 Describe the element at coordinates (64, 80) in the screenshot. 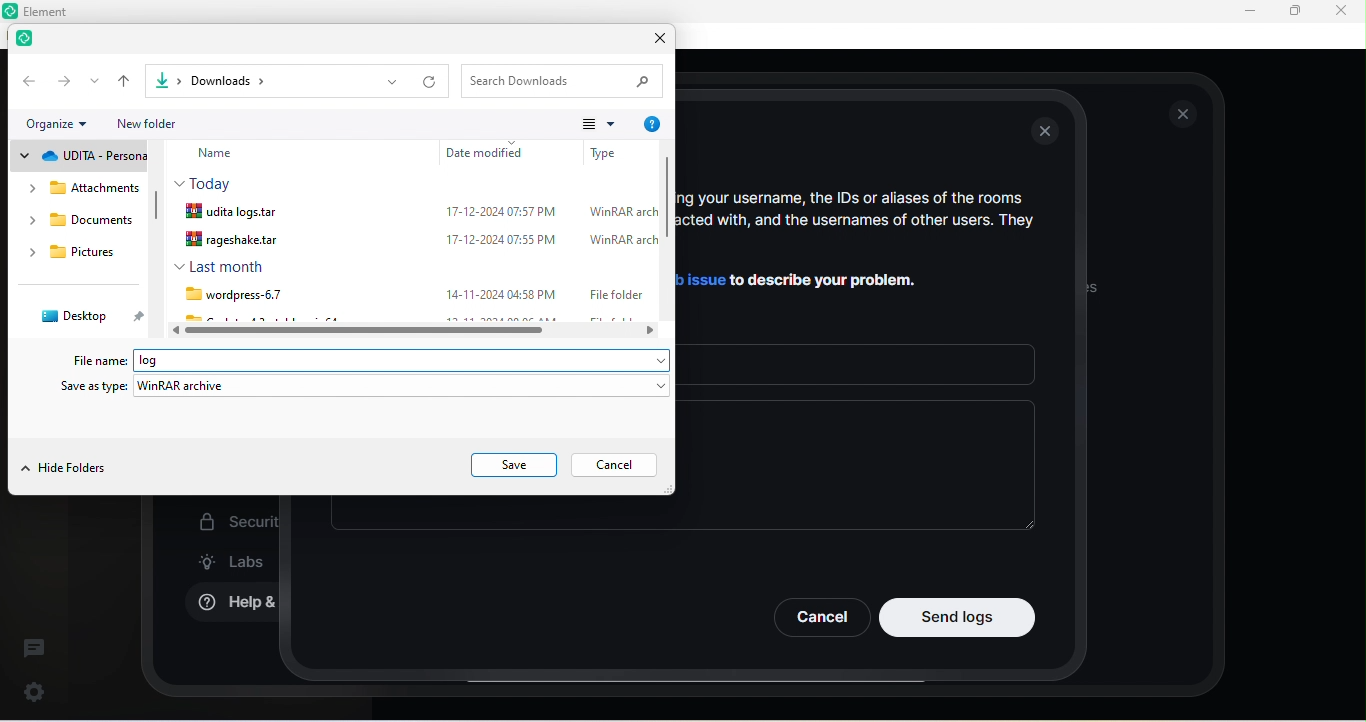

I see `forward` at that location.